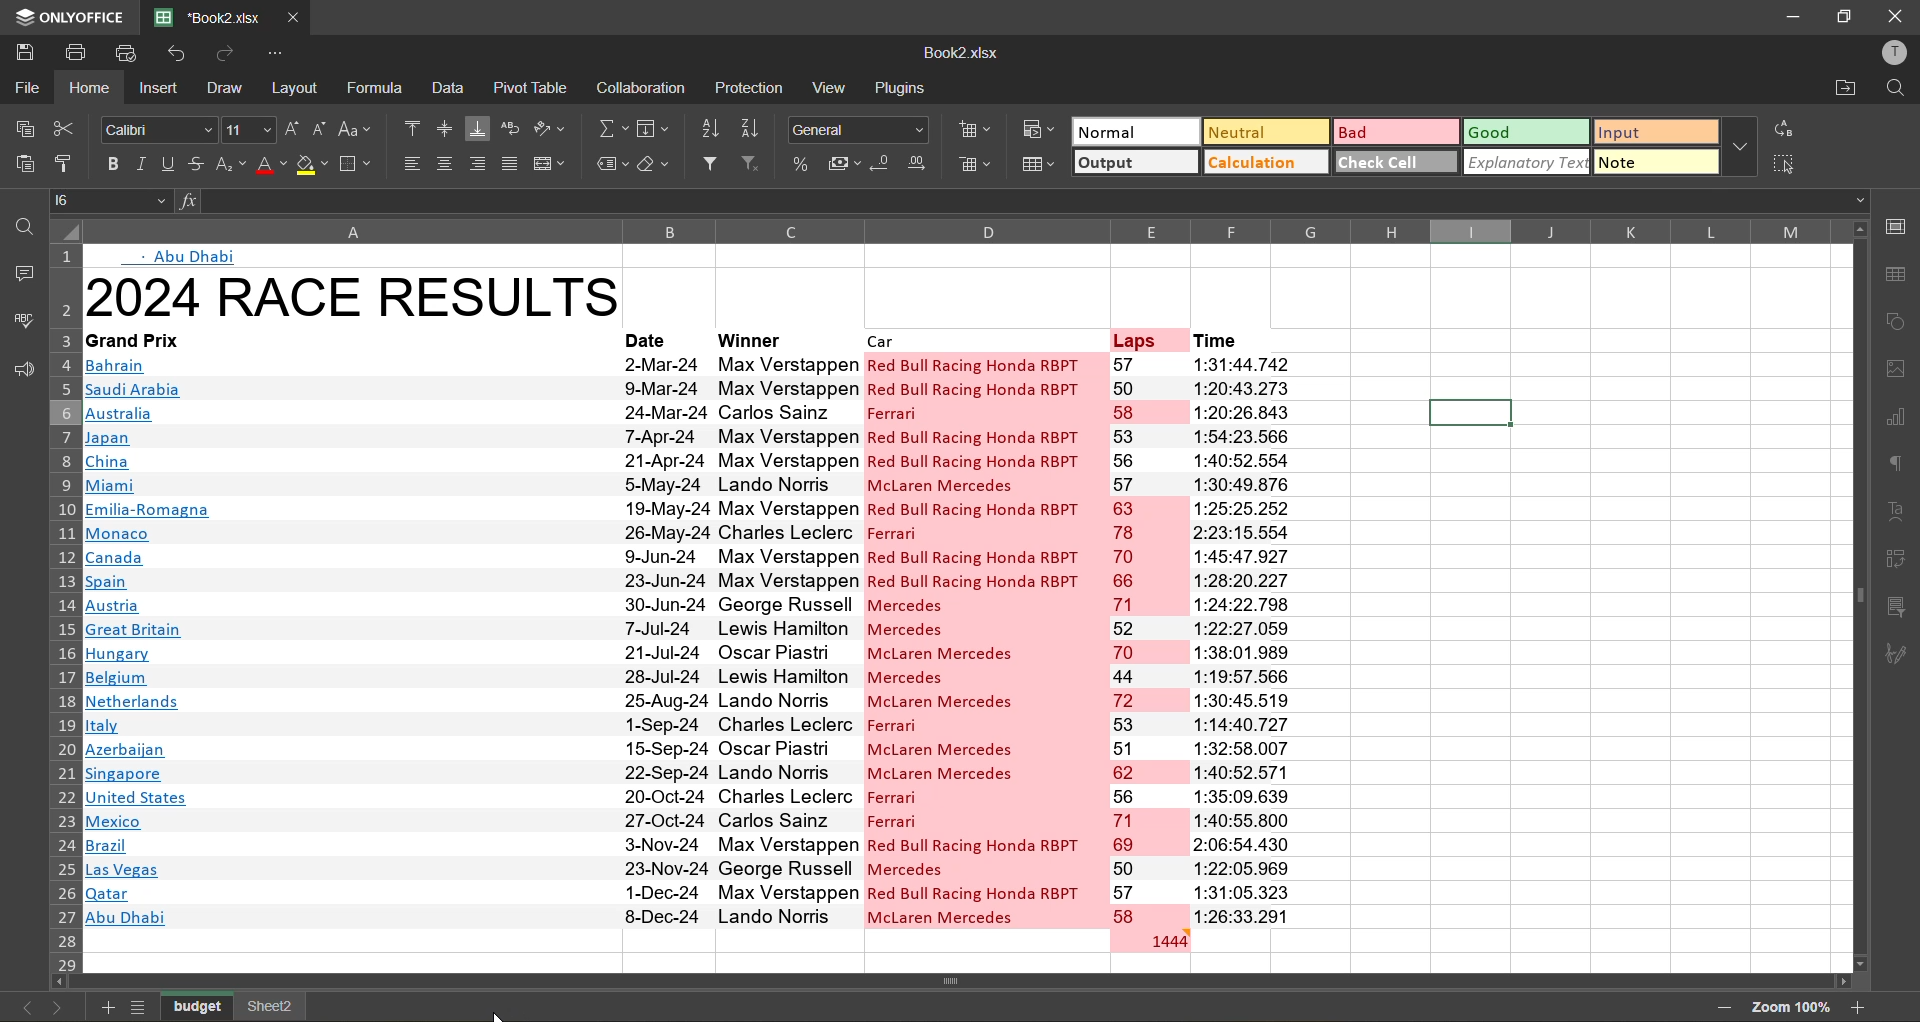 The height and width of the screenshot is (1022, 1920). Describe the element at coordinates (1900, 515) in the screenshot. I see `text` at that location.